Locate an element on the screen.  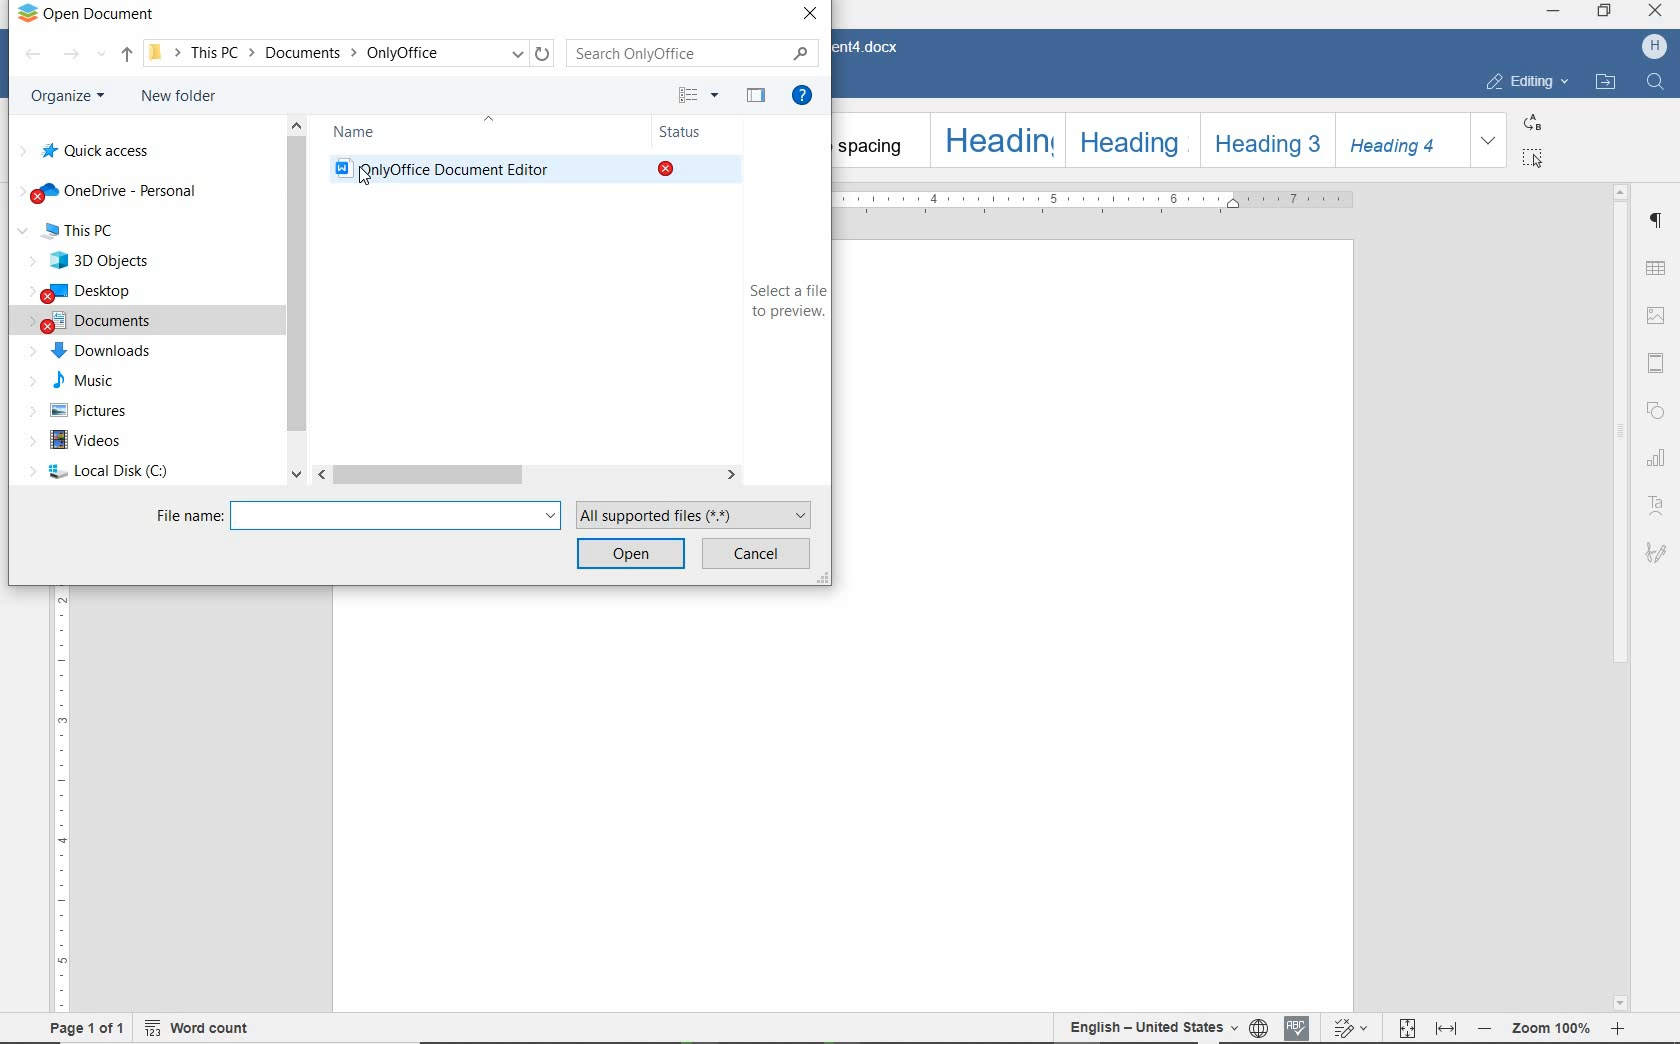
Image is located at coordinates (1660, 314).